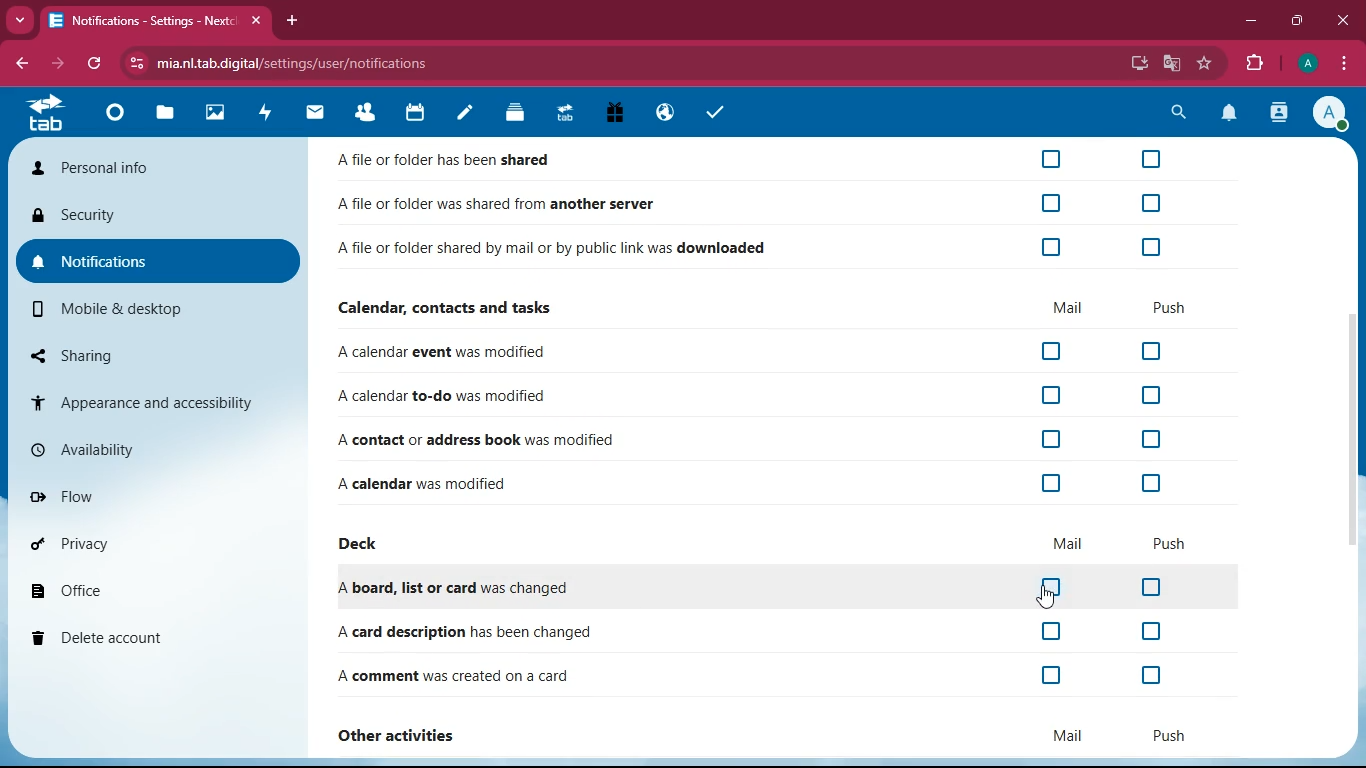 This screenshot has height=768, width=1366. I want to click on activity, so click(268, 115).